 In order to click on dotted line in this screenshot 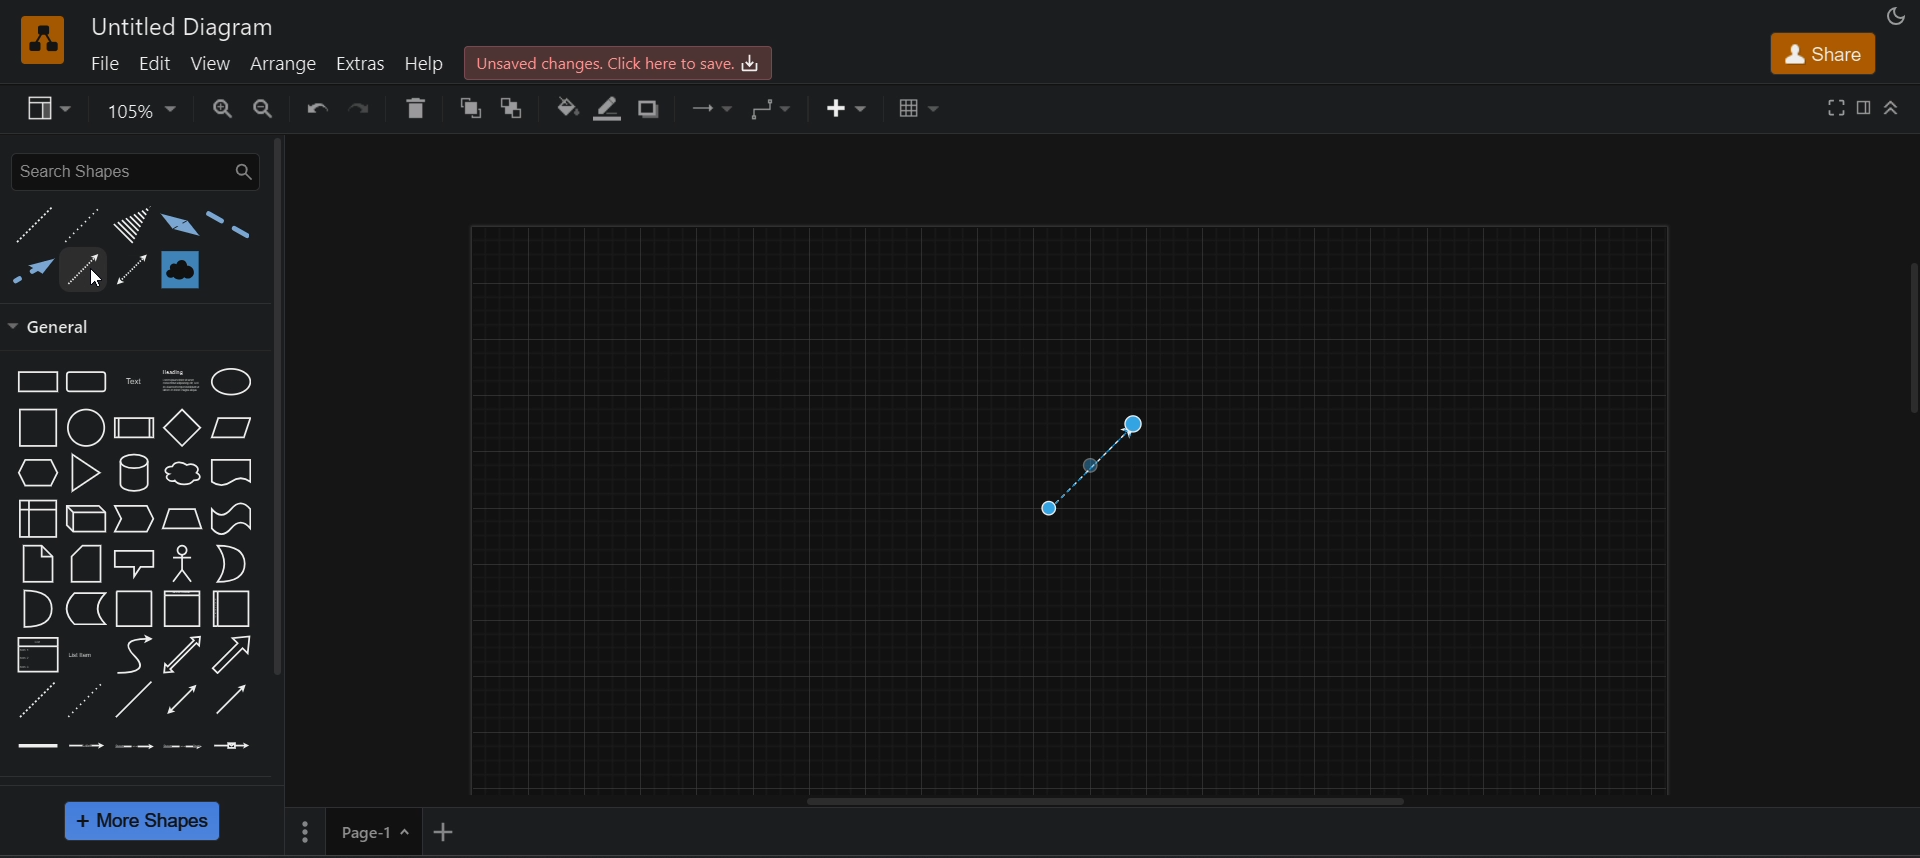, I will do `click(84, 701)`.